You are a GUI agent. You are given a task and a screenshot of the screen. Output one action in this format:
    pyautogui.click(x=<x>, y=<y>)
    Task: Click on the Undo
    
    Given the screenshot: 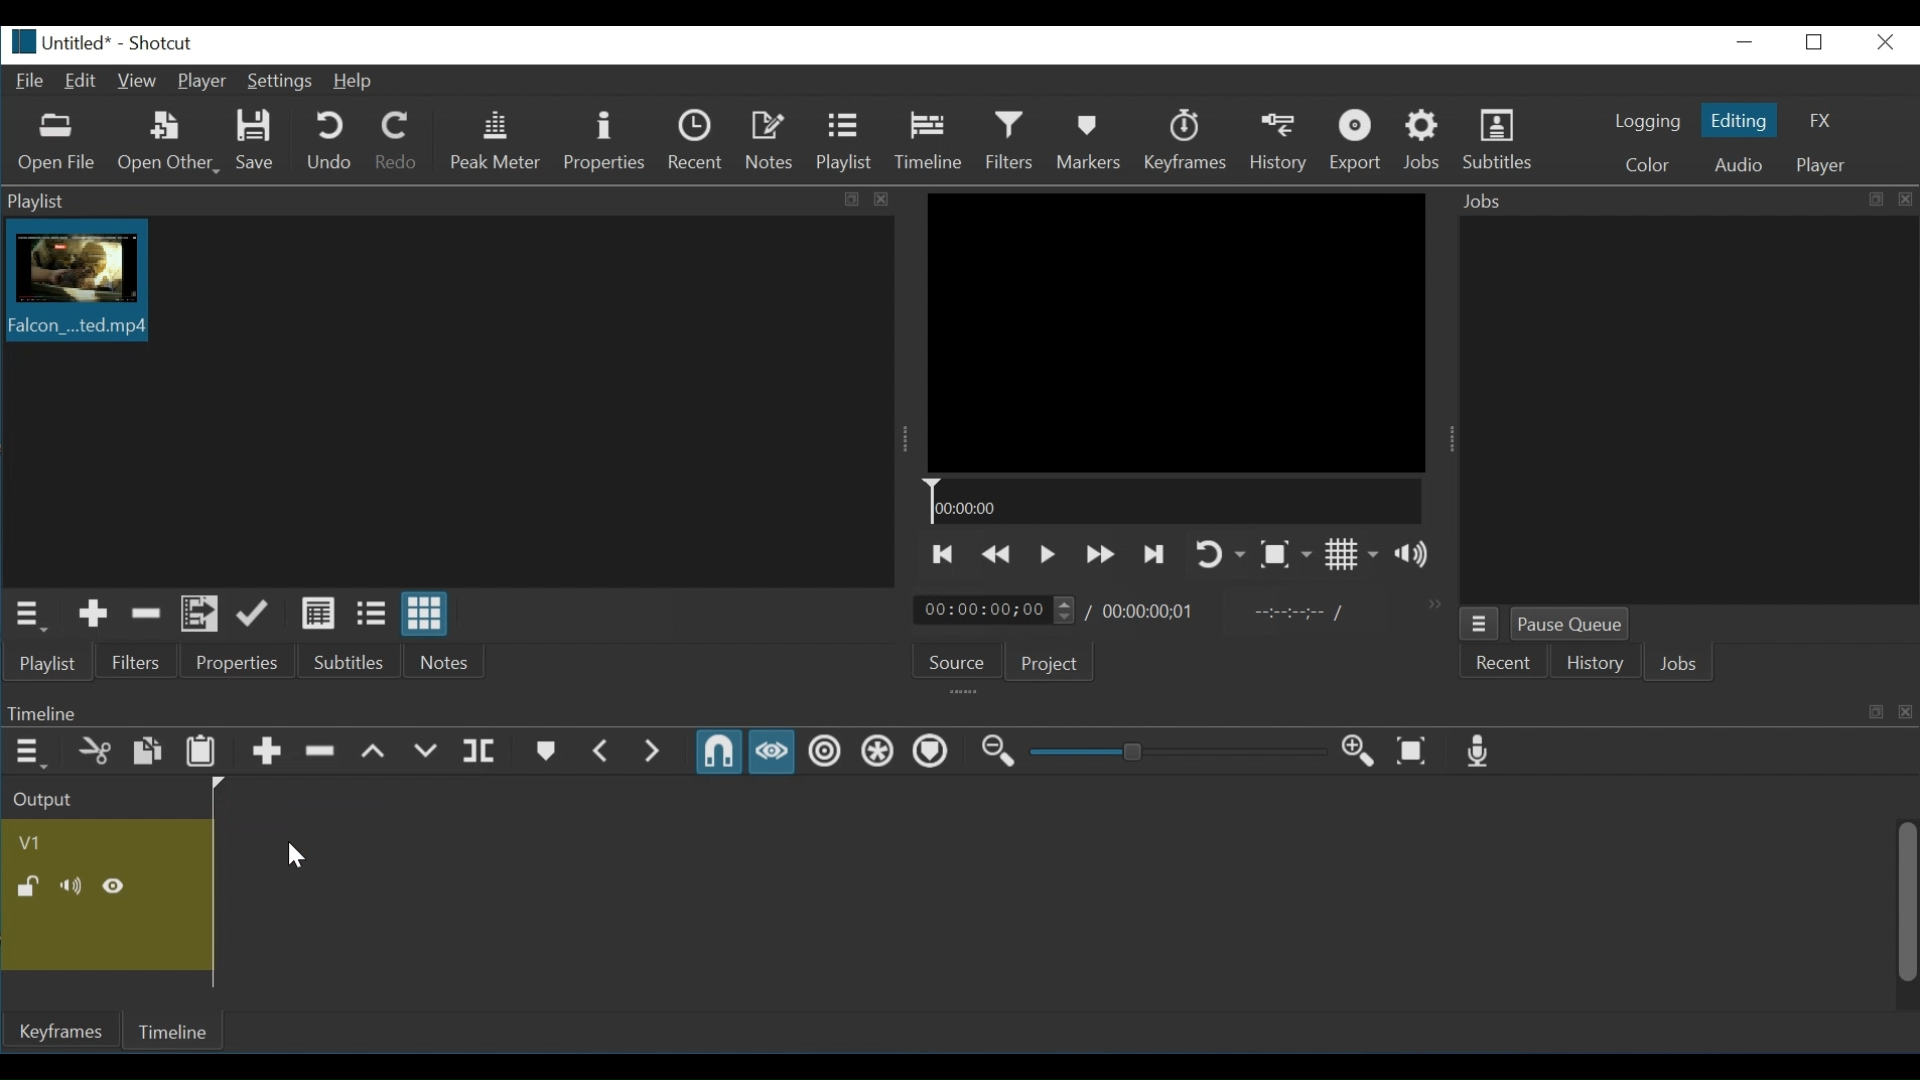 What is the action you would take?
    pyautogui.click(x=332, y=140)
    